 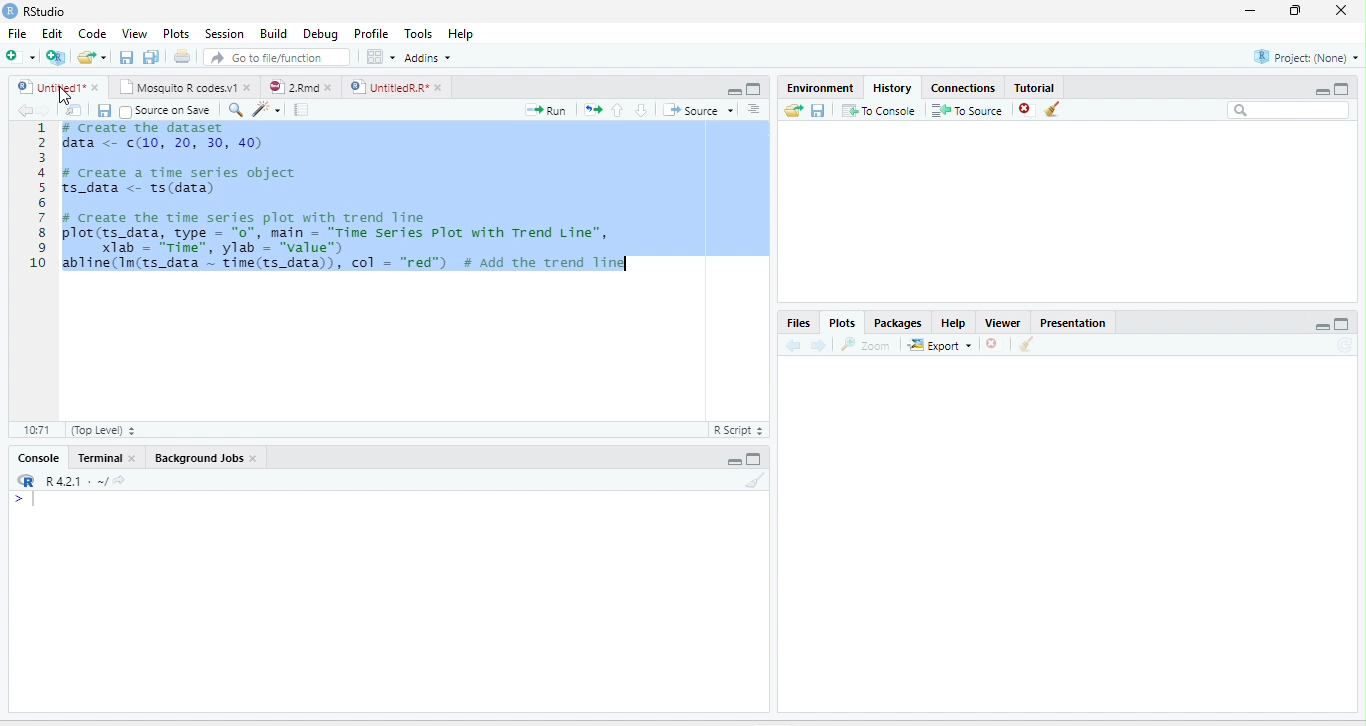 What do you see at coordinates (49, 87) in the screenshot?
I see `Untitled1*` at bounding box center [49, 87].